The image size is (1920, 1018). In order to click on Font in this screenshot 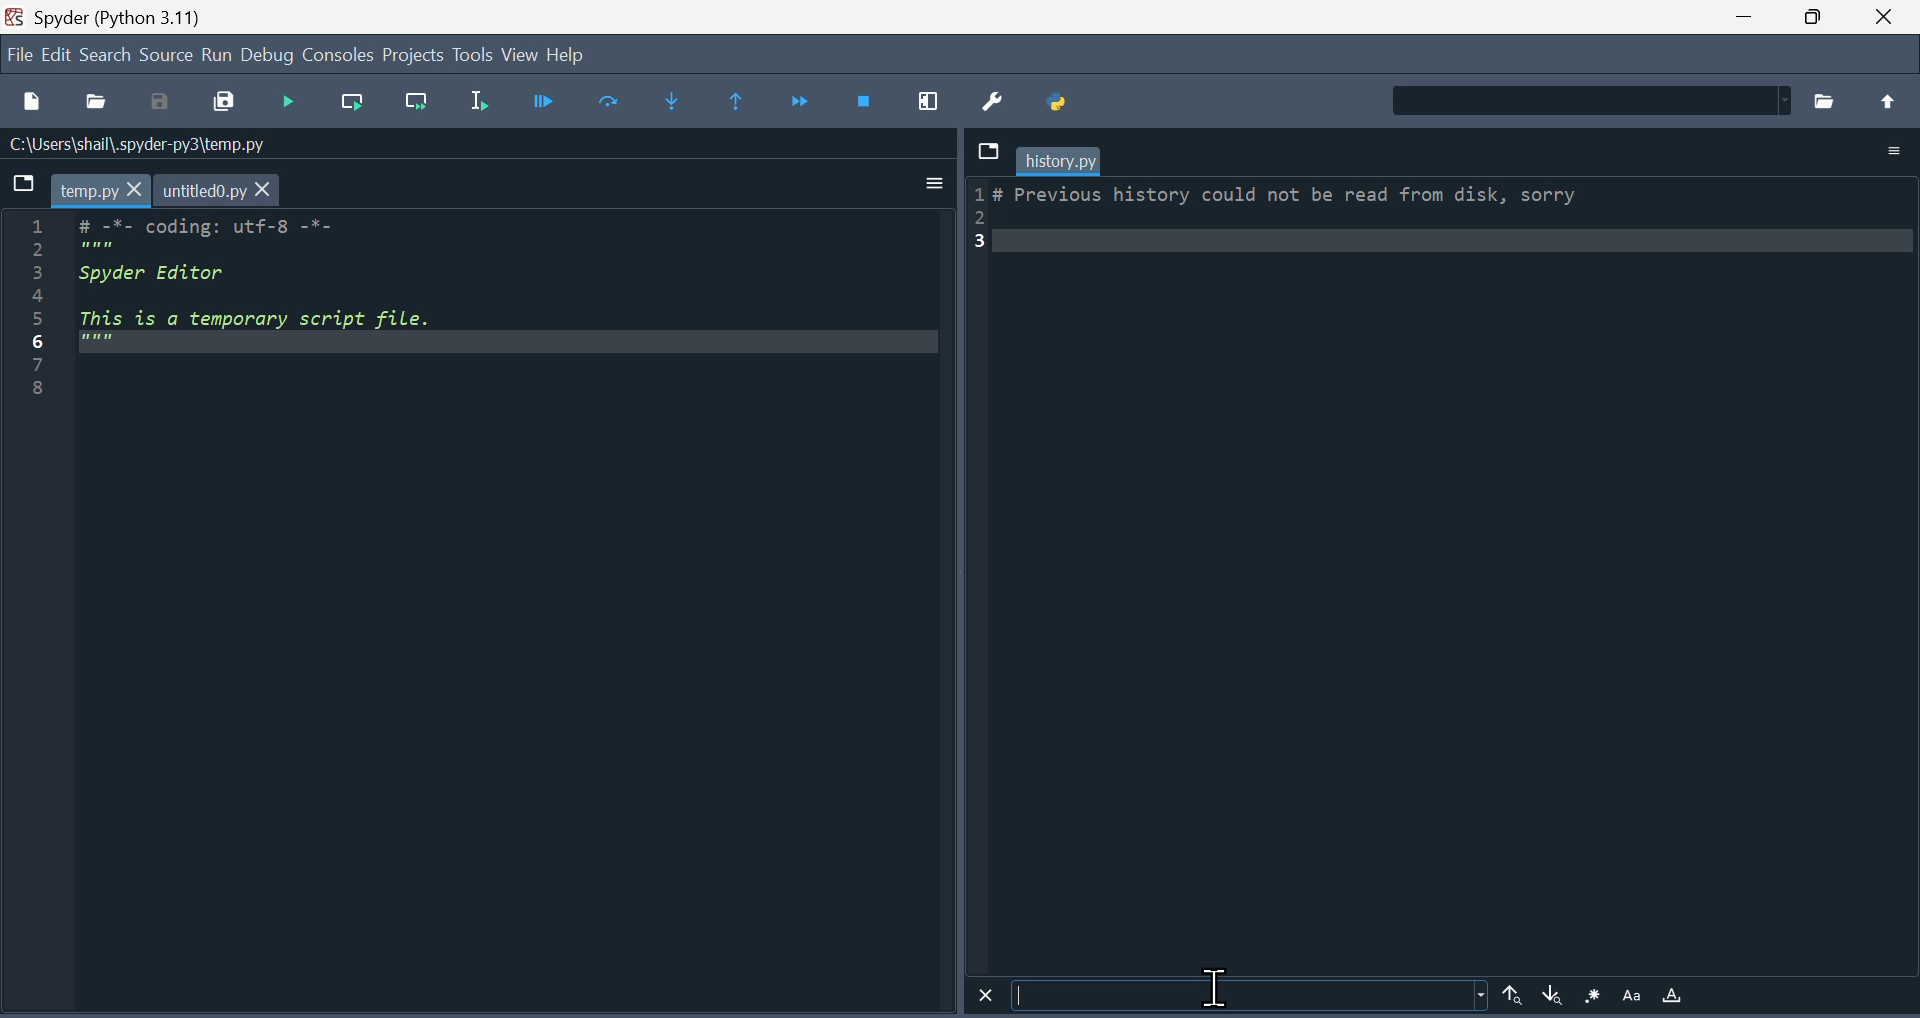, I will do `click(1635, 999)`.